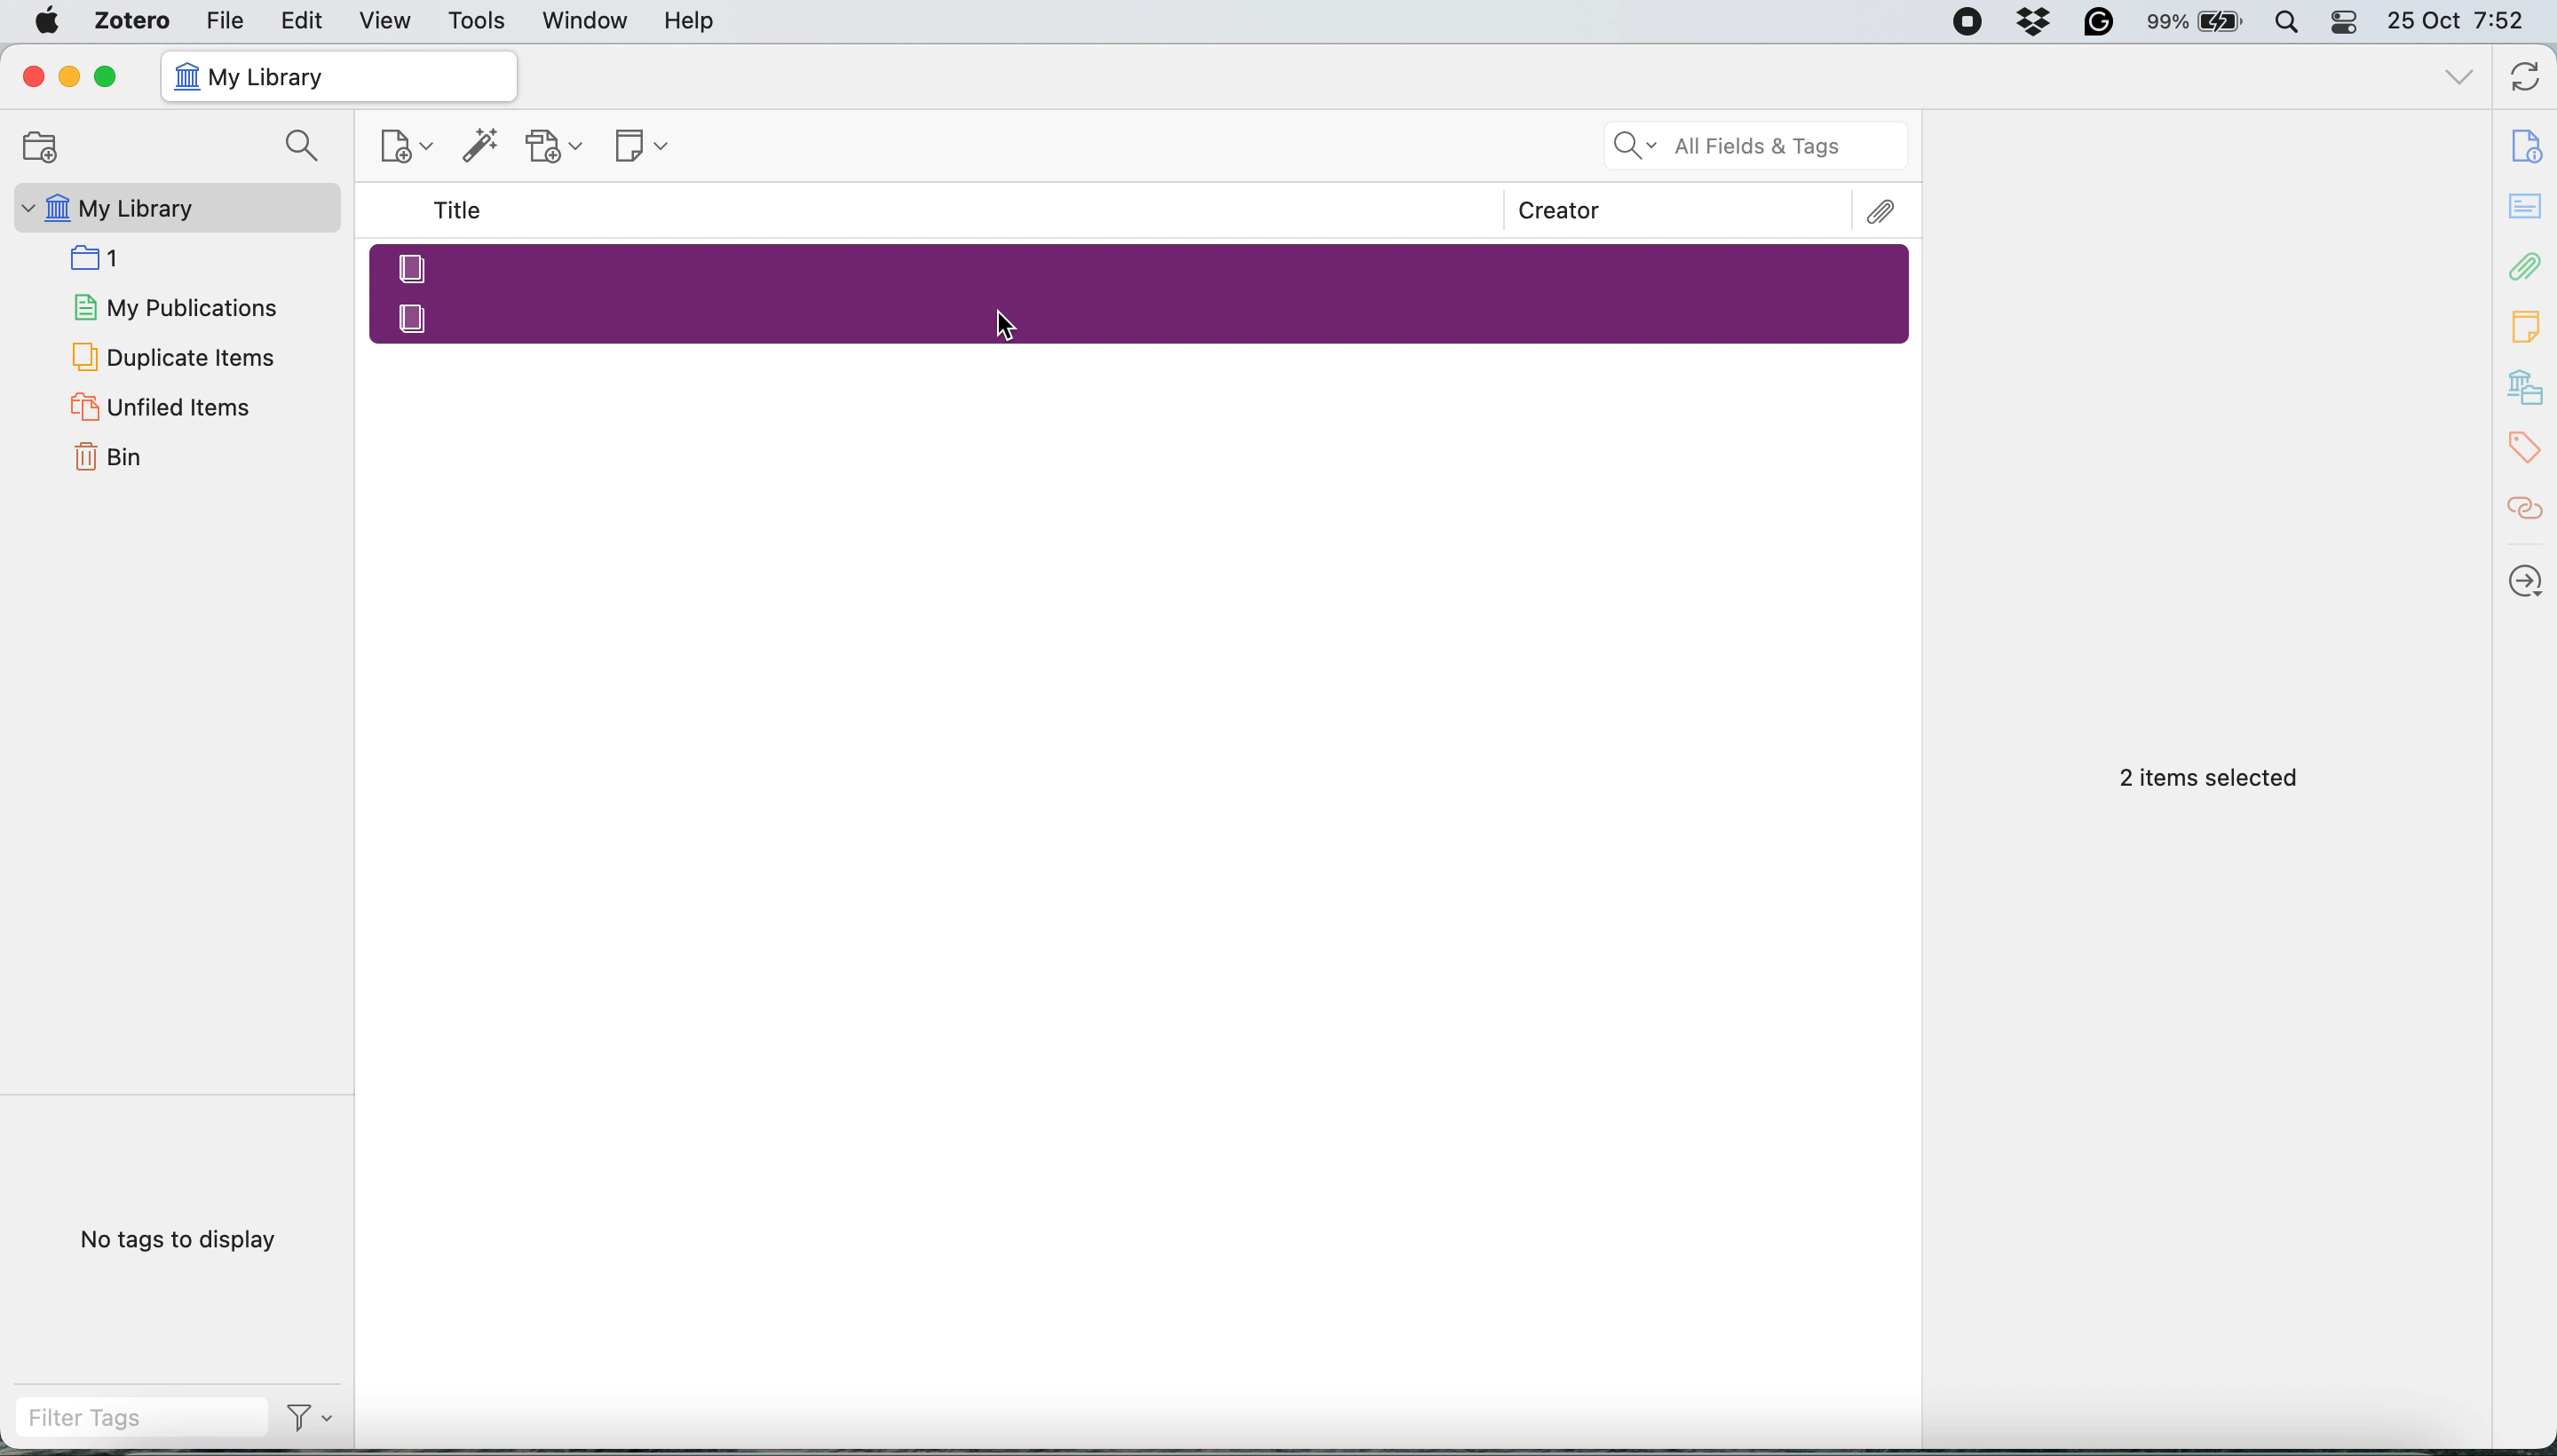 The height and width of the screenshot is (1456, 2557). Describe the element at coordinates (2528, 388) in the screenshot. I see `Library` at that location.